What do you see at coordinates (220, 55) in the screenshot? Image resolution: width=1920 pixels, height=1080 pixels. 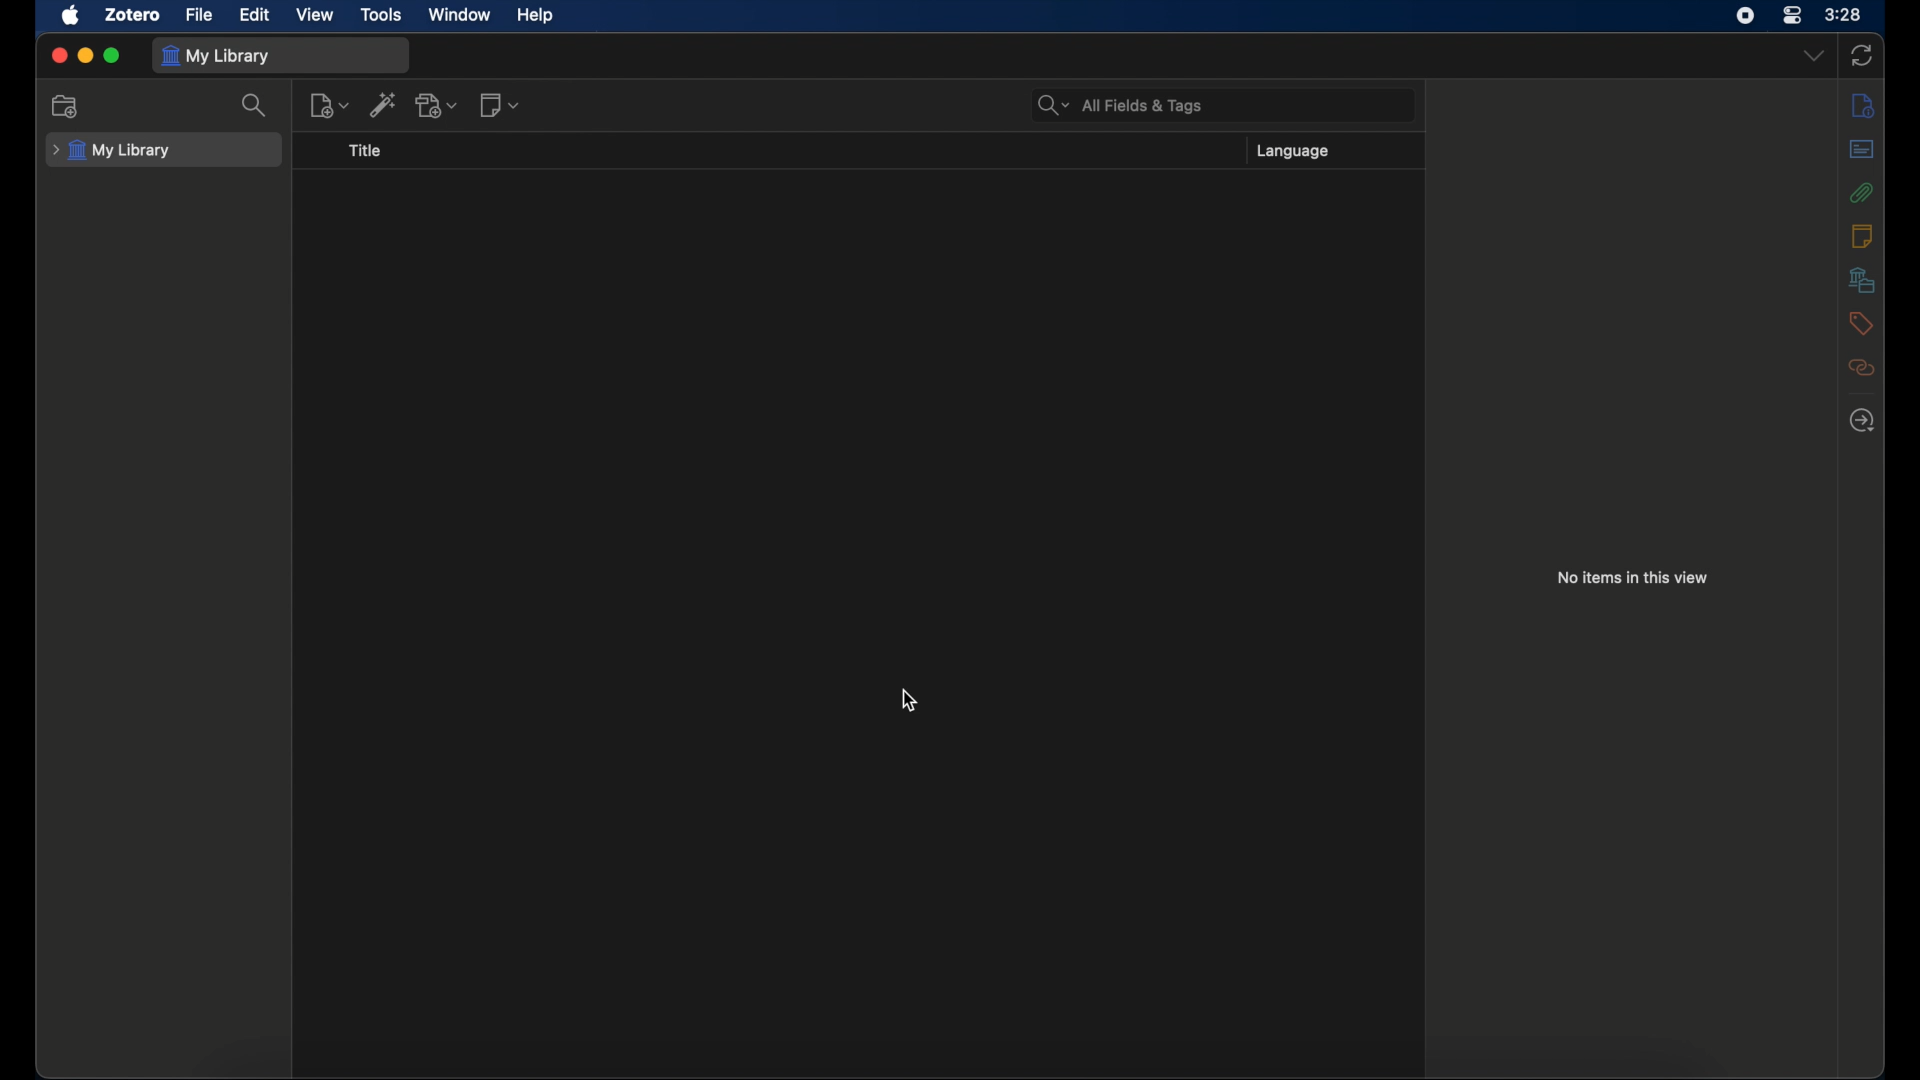 I see `my library` at bounding box center [220, 55].